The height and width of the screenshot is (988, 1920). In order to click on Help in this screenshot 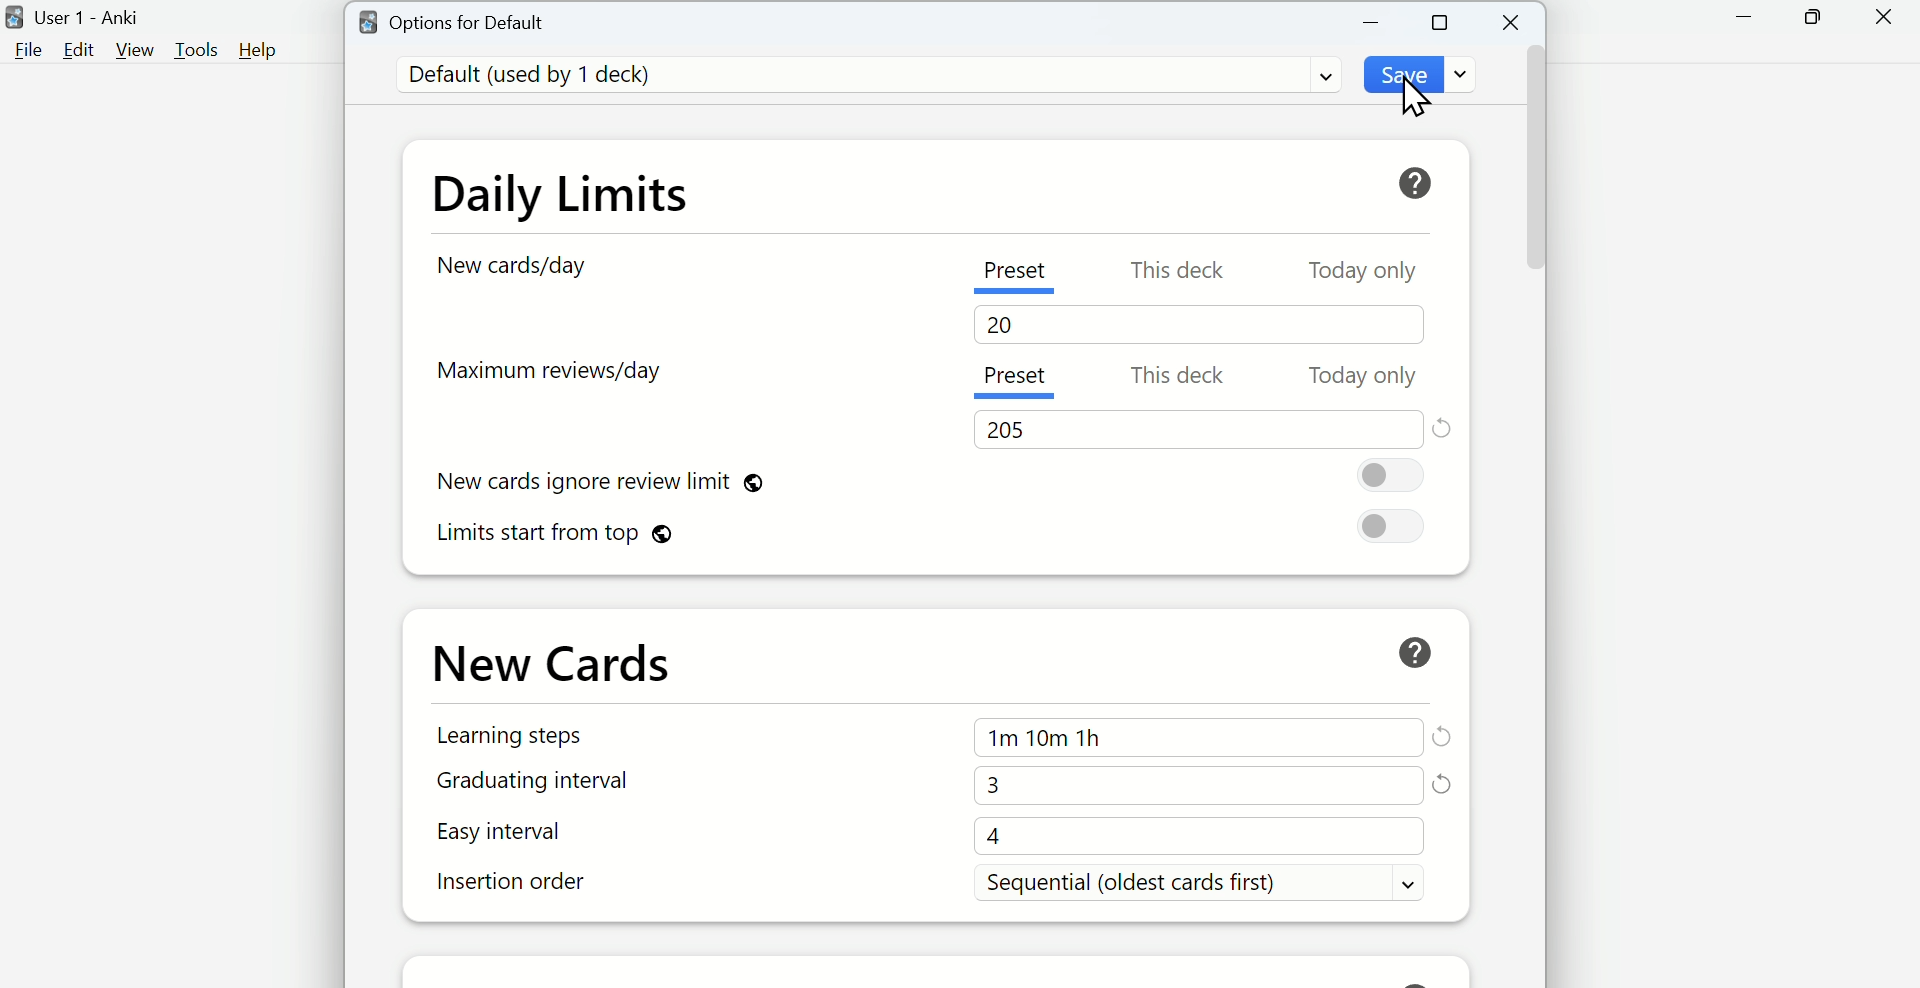, I will do `click(1413, 648)`.